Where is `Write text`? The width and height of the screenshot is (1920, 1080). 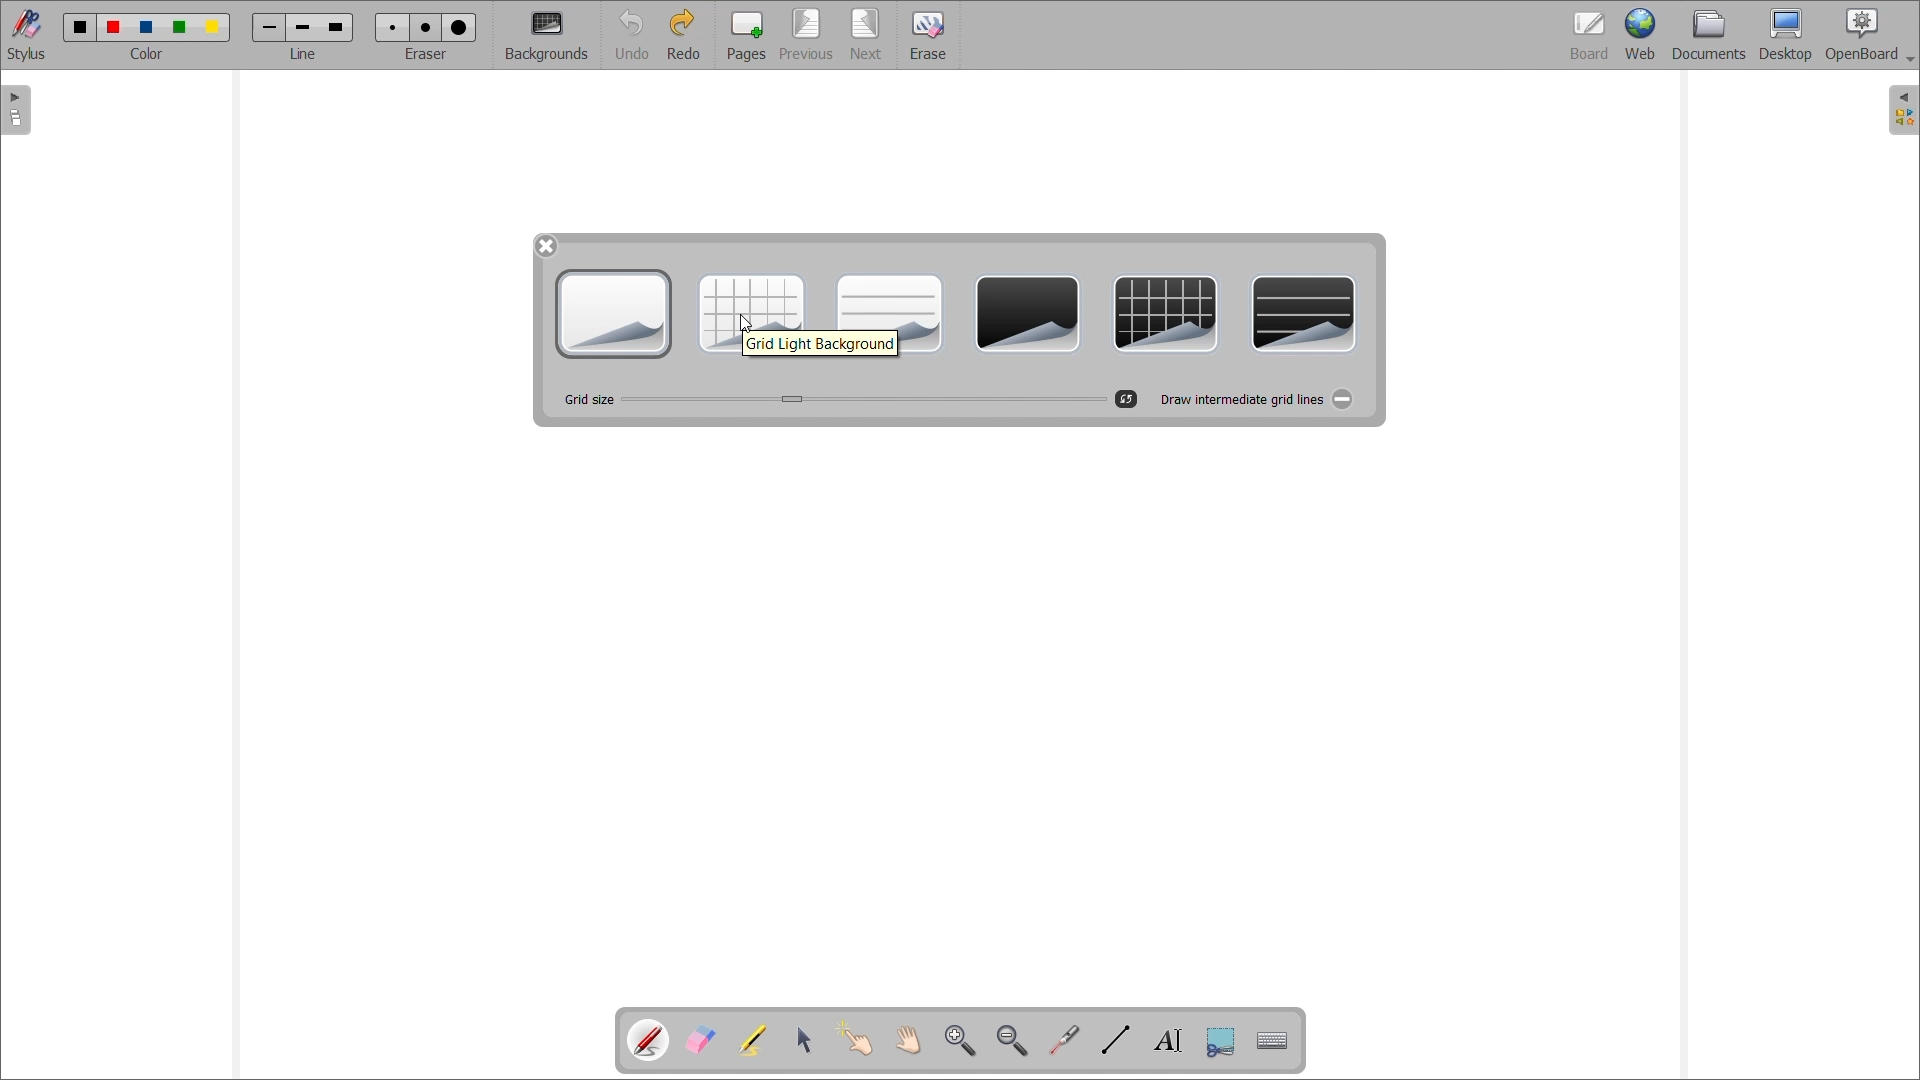 Write text is located at coordinates (1168, 1042).